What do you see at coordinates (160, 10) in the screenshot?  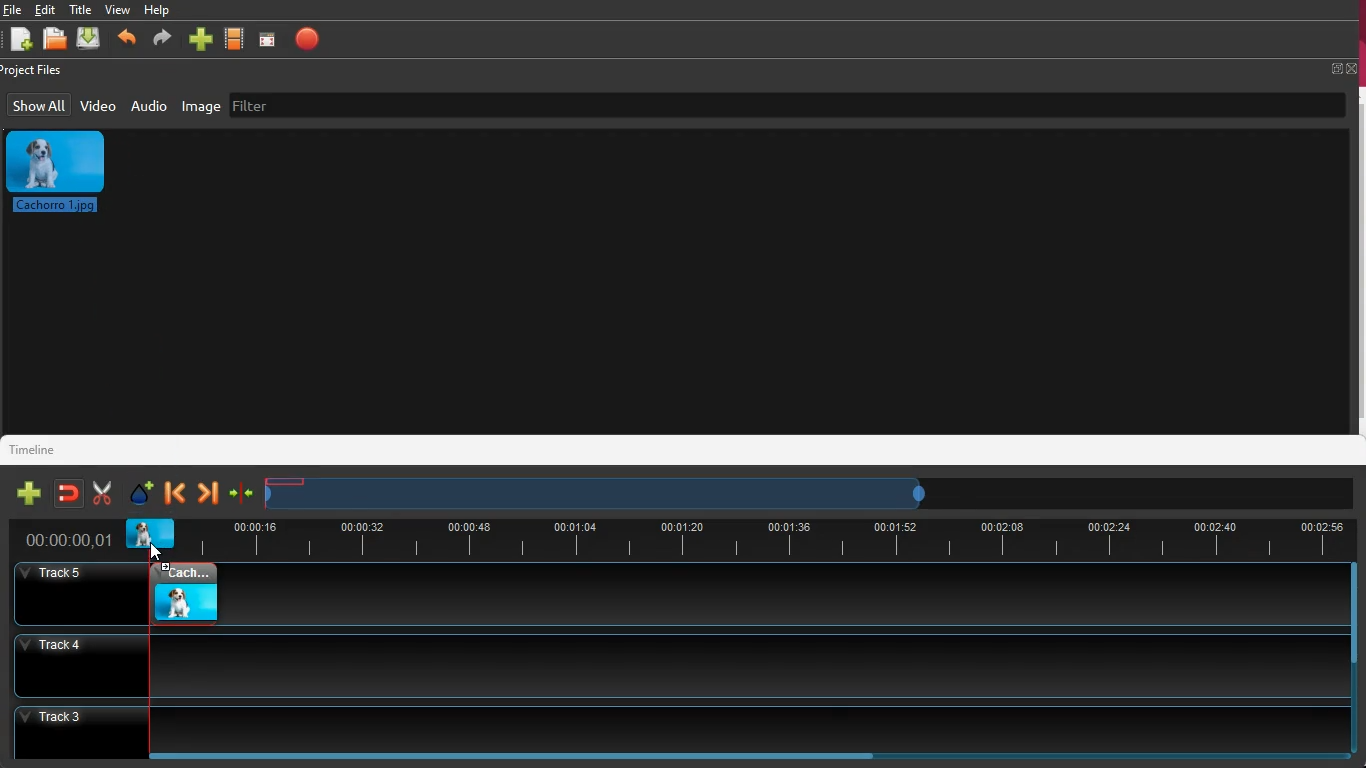 I see `help` at bounding box center [160, 10].